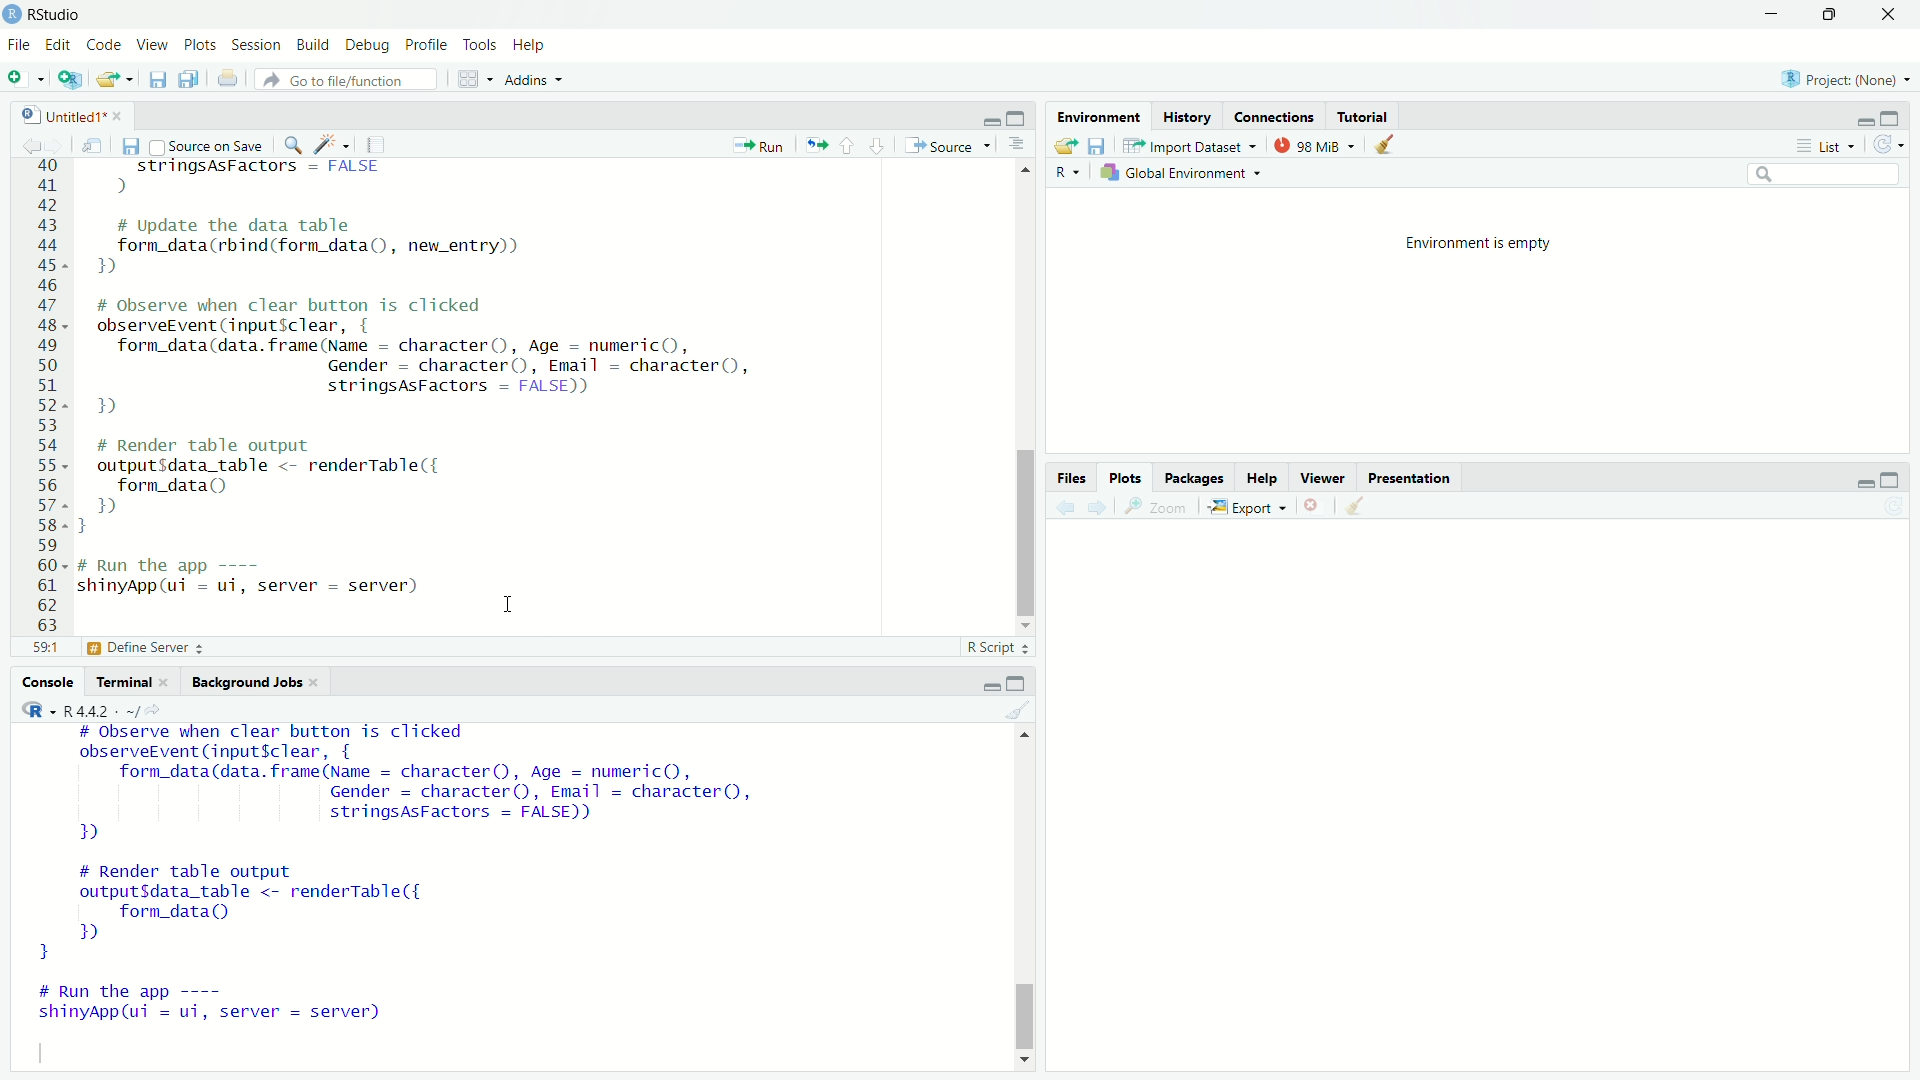  Describe the element at coordinates (1322, 480) in the screenshot. I see `viewer` at that location.